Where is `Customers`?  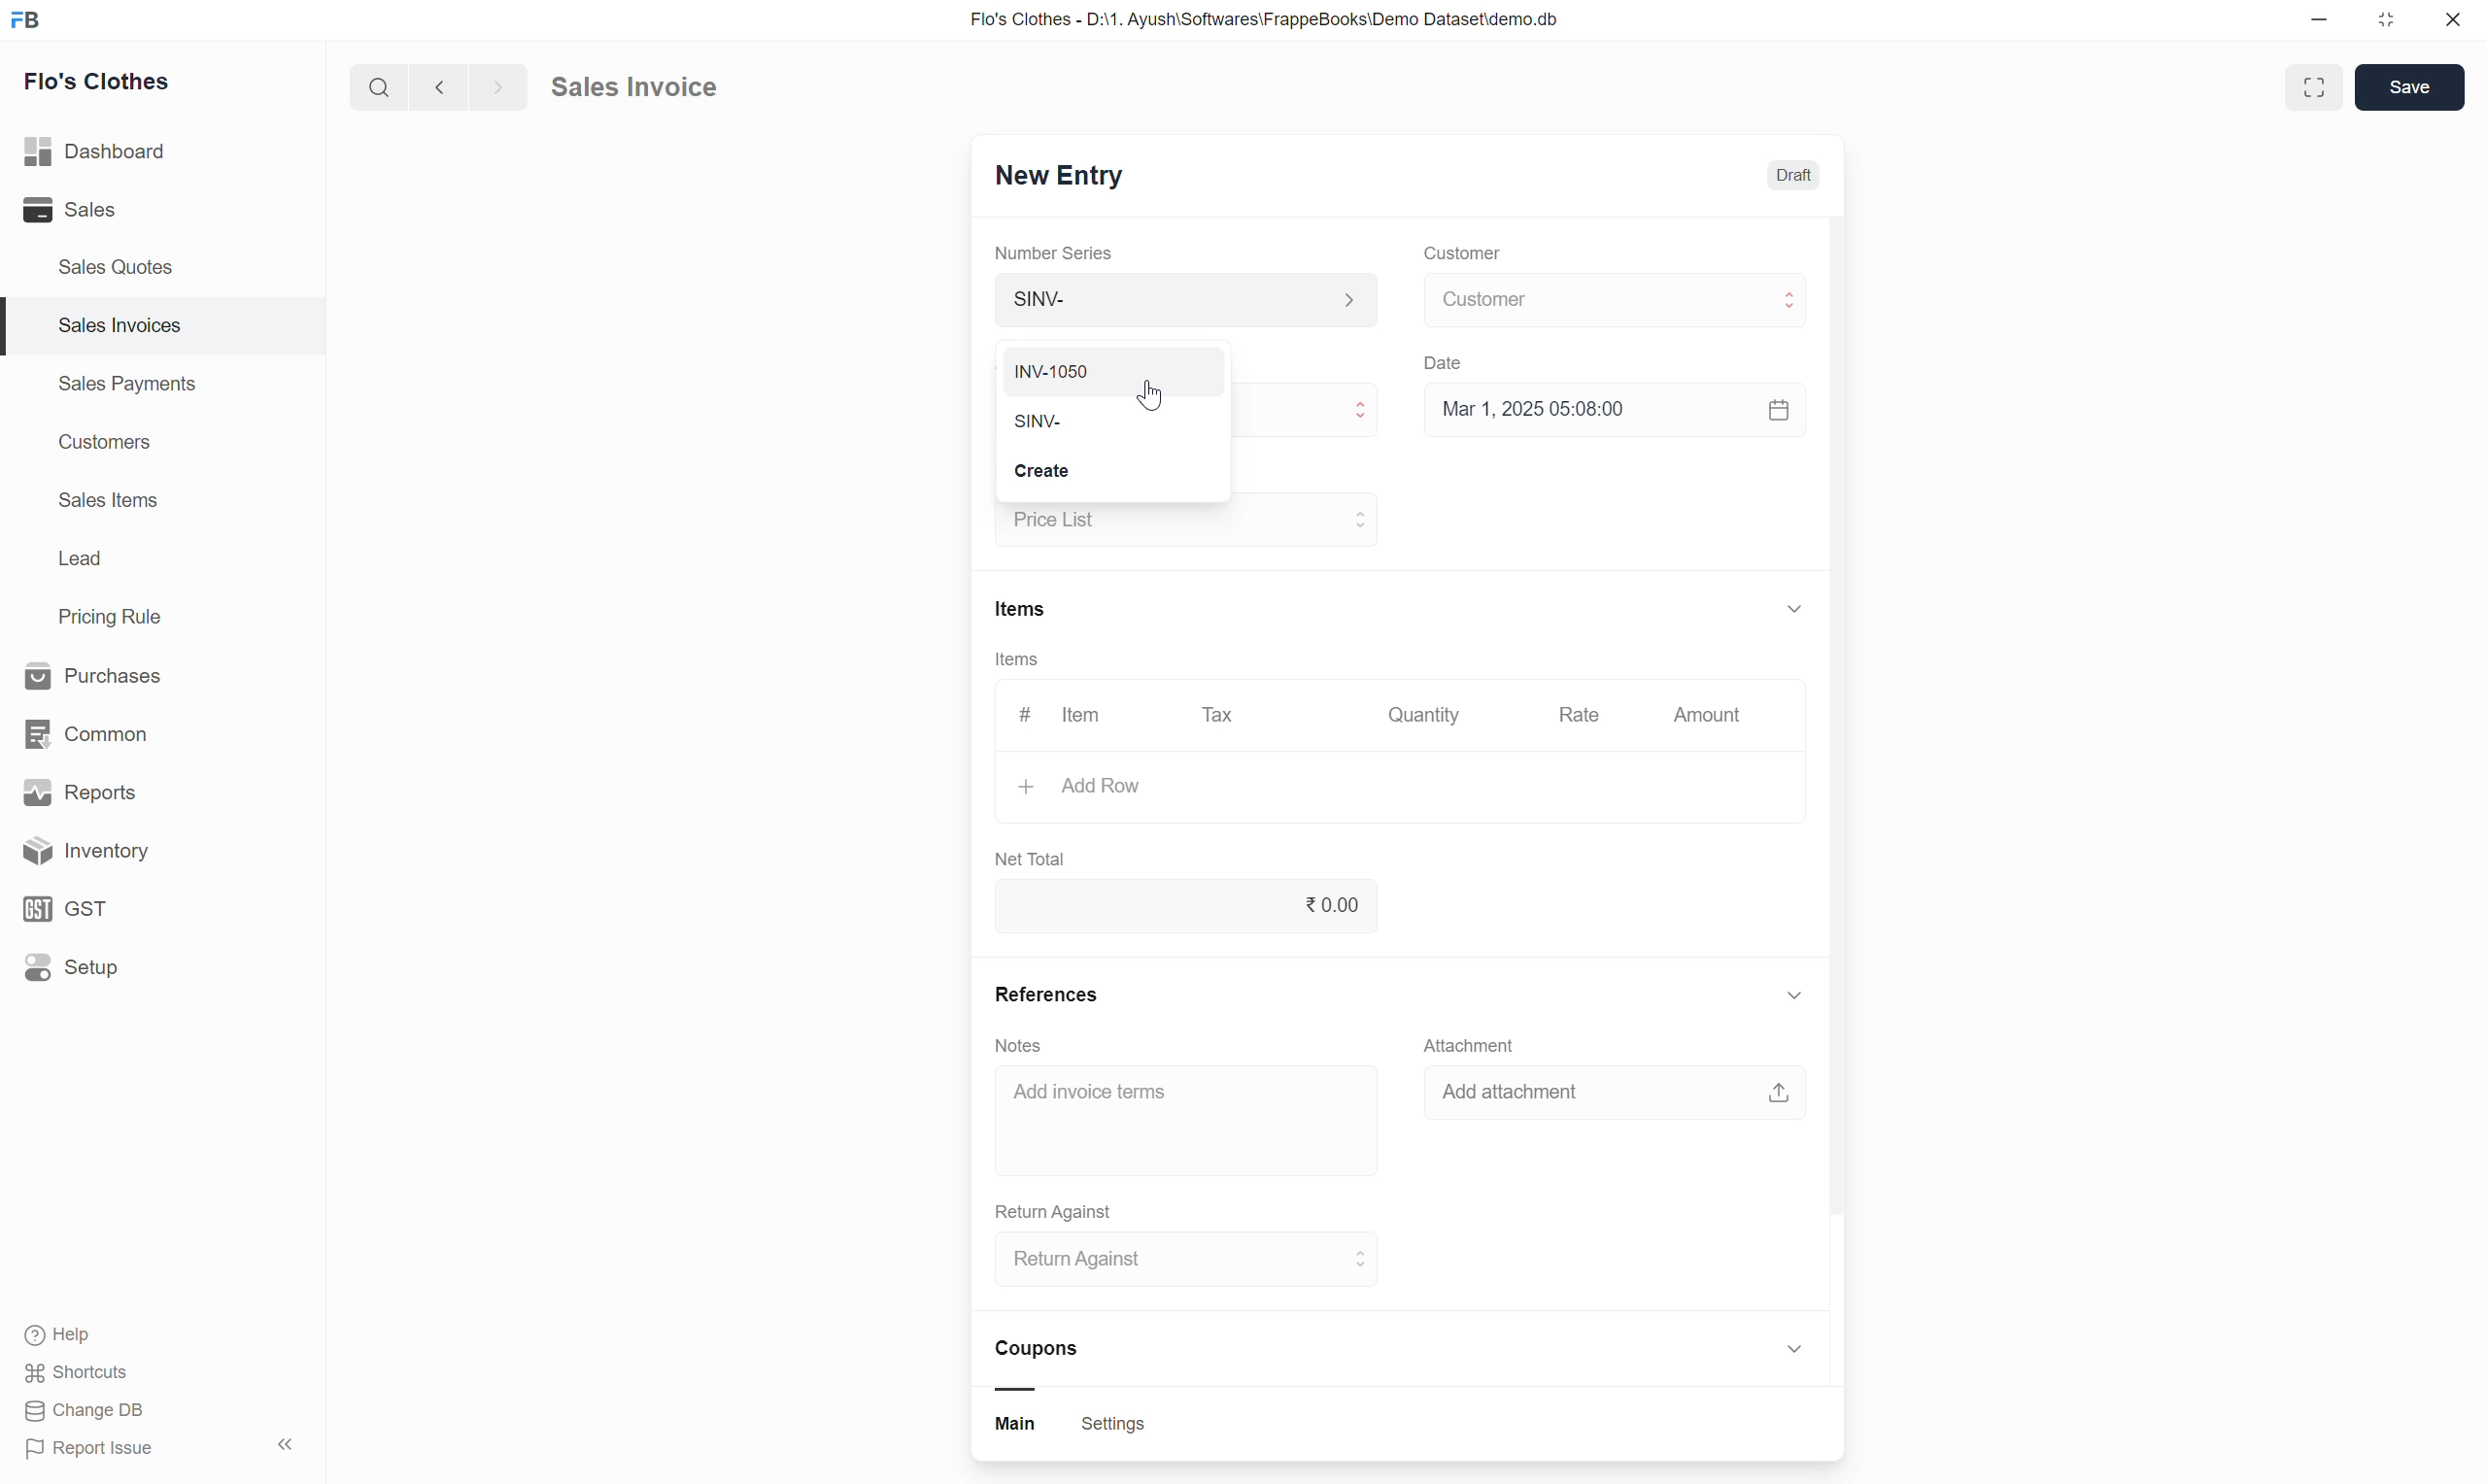 Customers is located at coordinates (102, 445).